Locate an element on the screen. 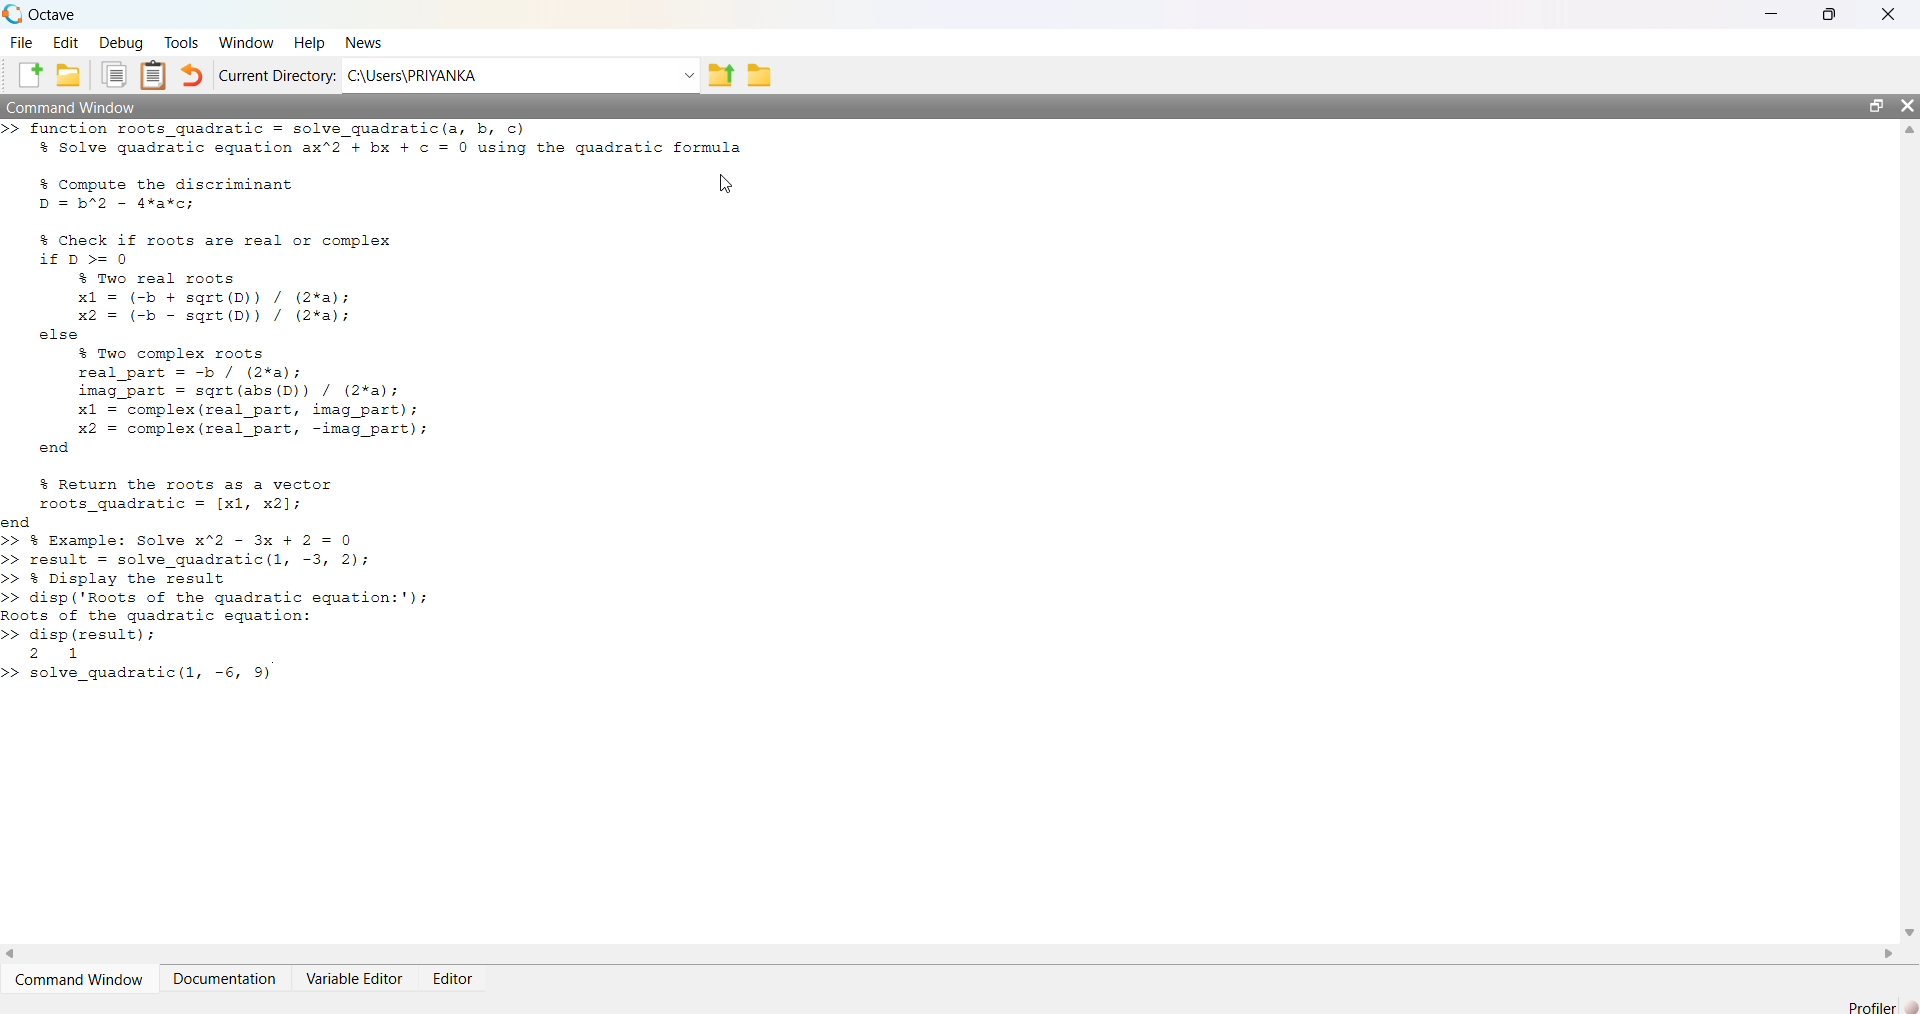 This screenshot has height=1014, width=1920. Maximize / Restore is located at coordinates (1834, 16).